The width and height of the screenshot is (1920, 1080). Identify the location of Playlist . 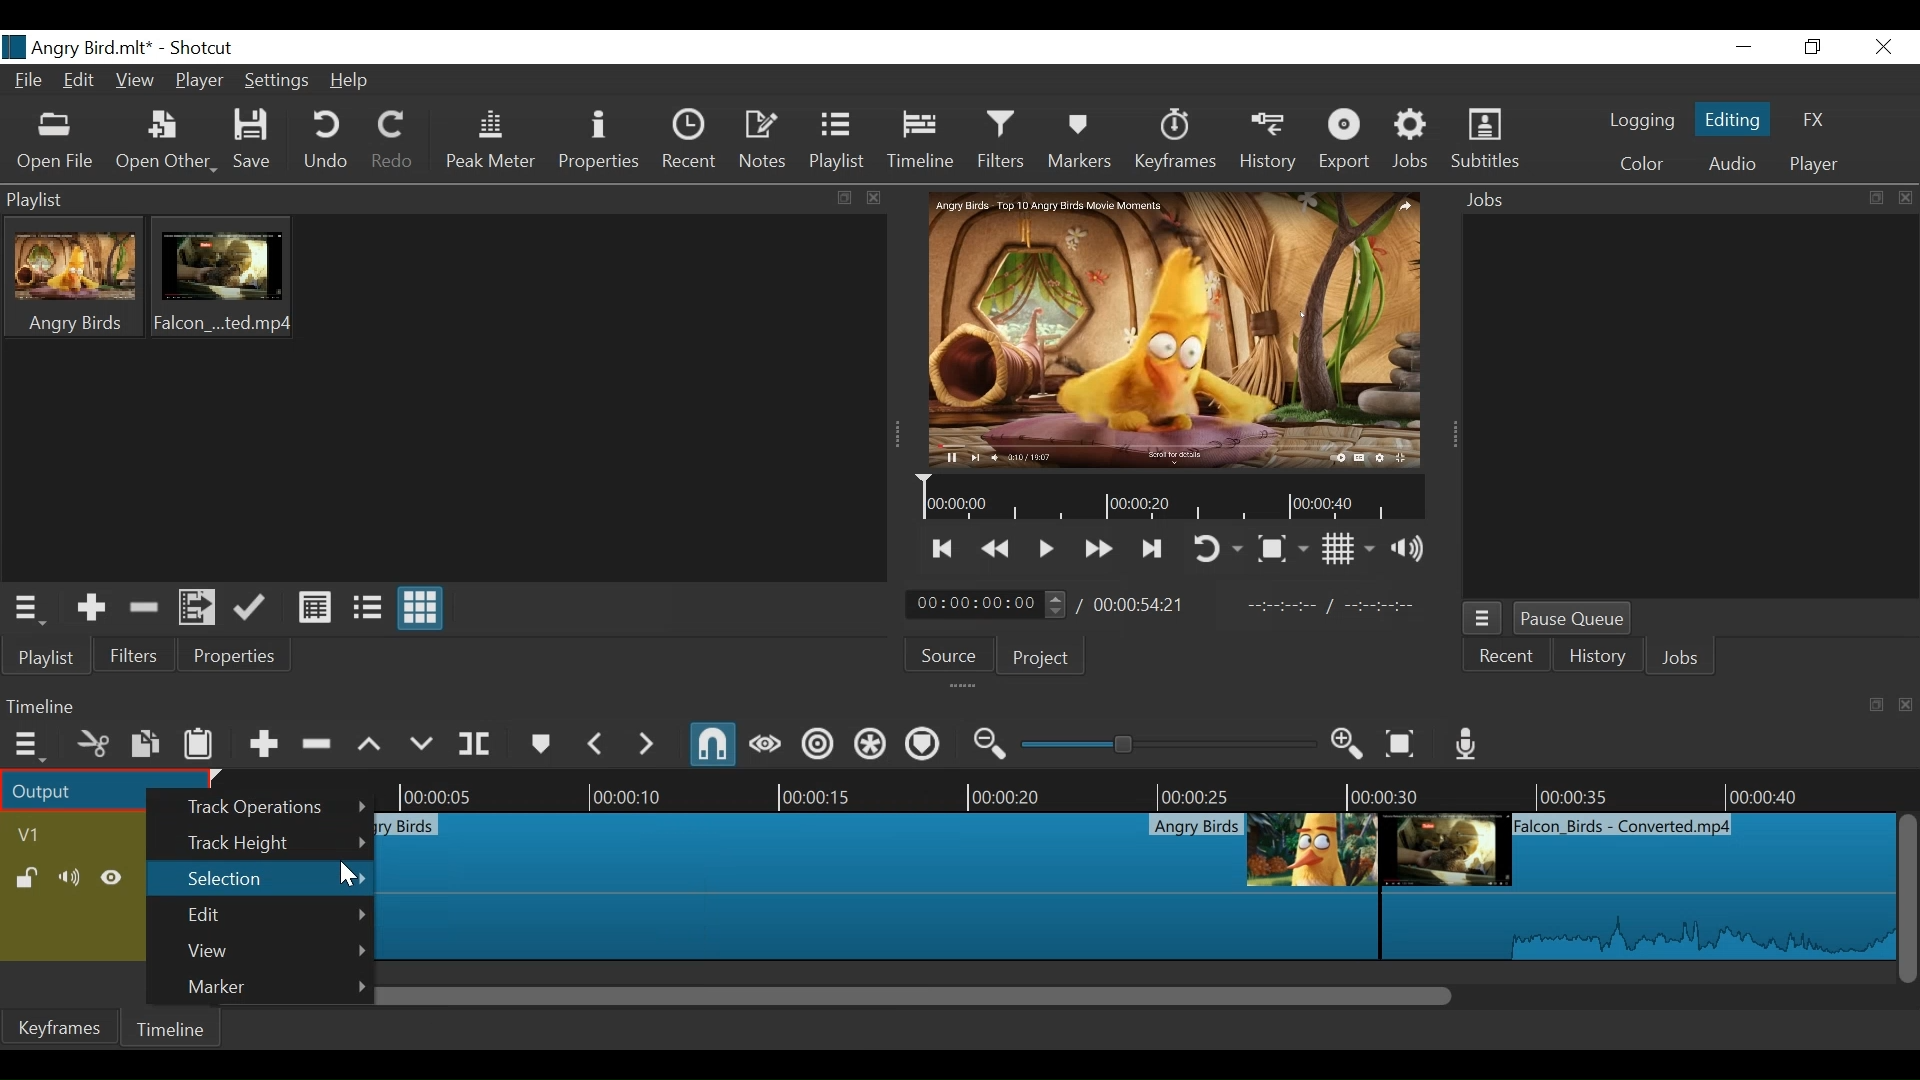
(47, 656).